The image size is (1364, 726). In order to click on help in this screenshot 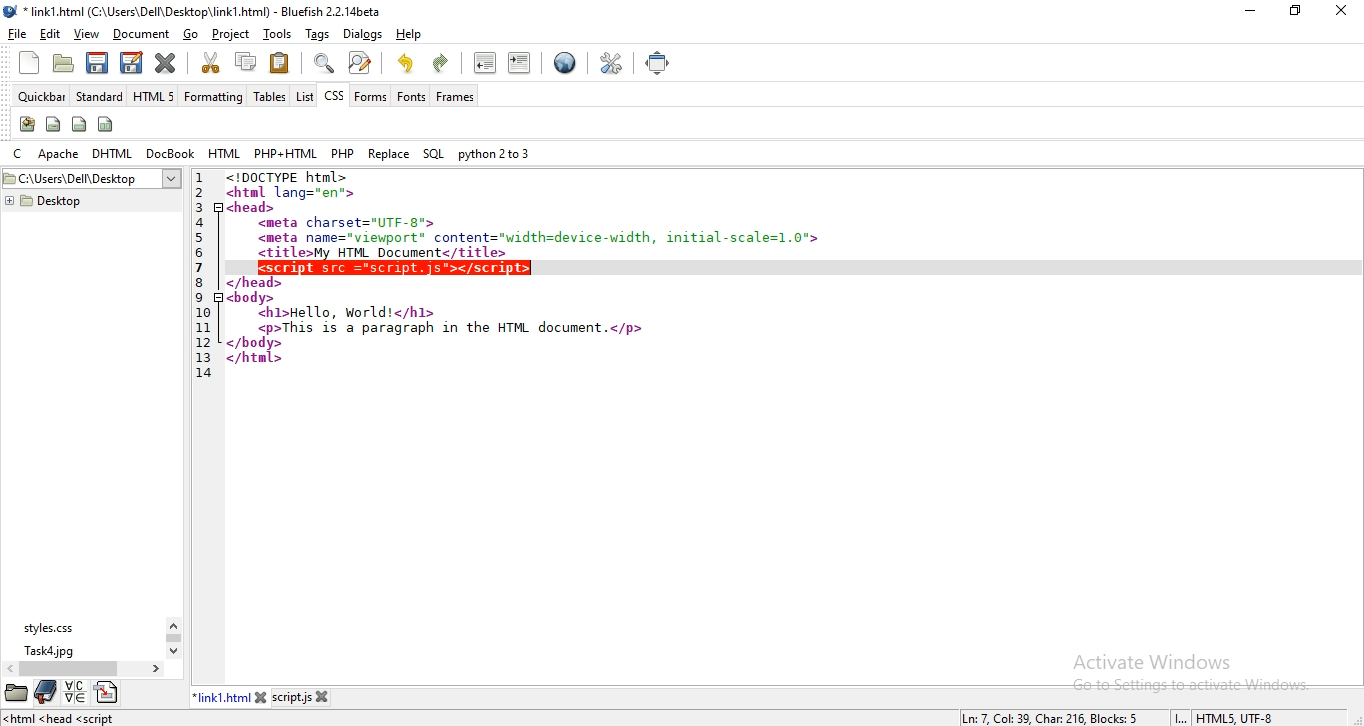, I will do `click(414, 37)`.